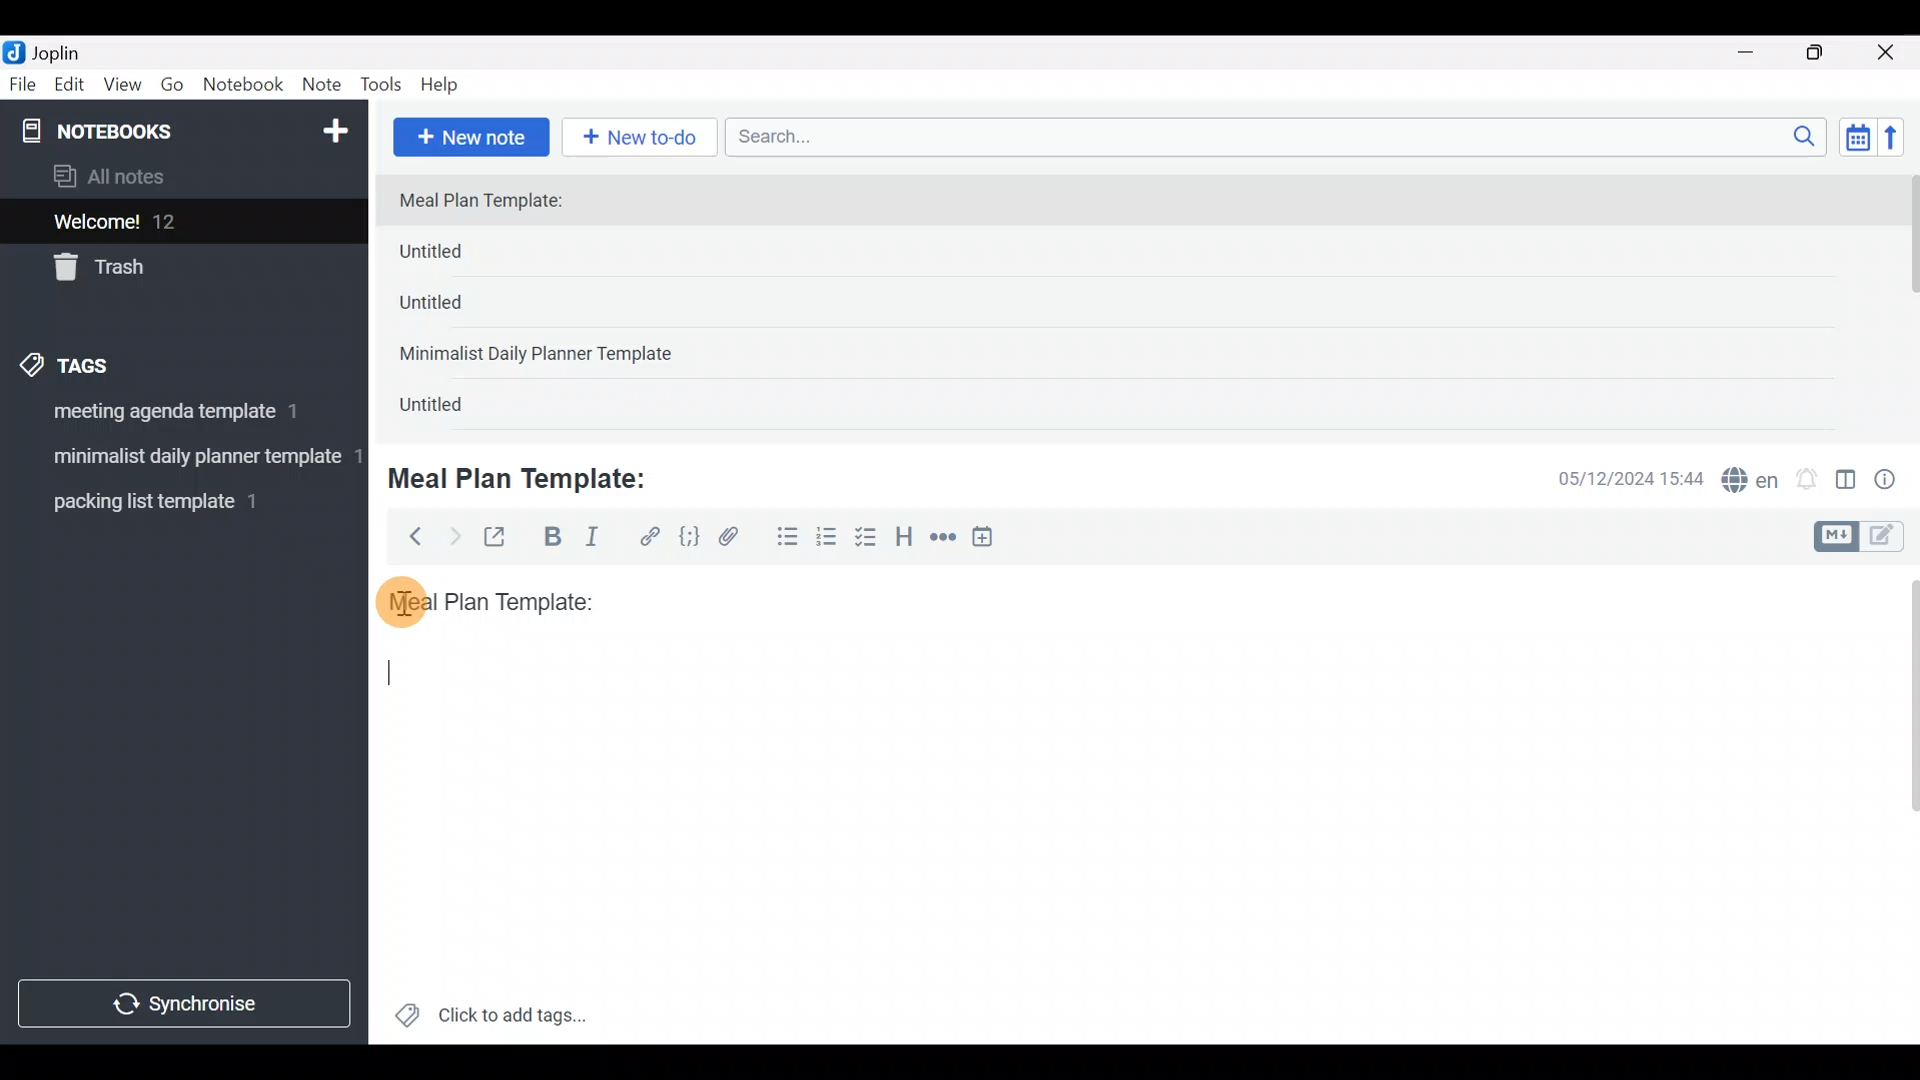  I want to click on Reverse sort, so click(1901, 143).